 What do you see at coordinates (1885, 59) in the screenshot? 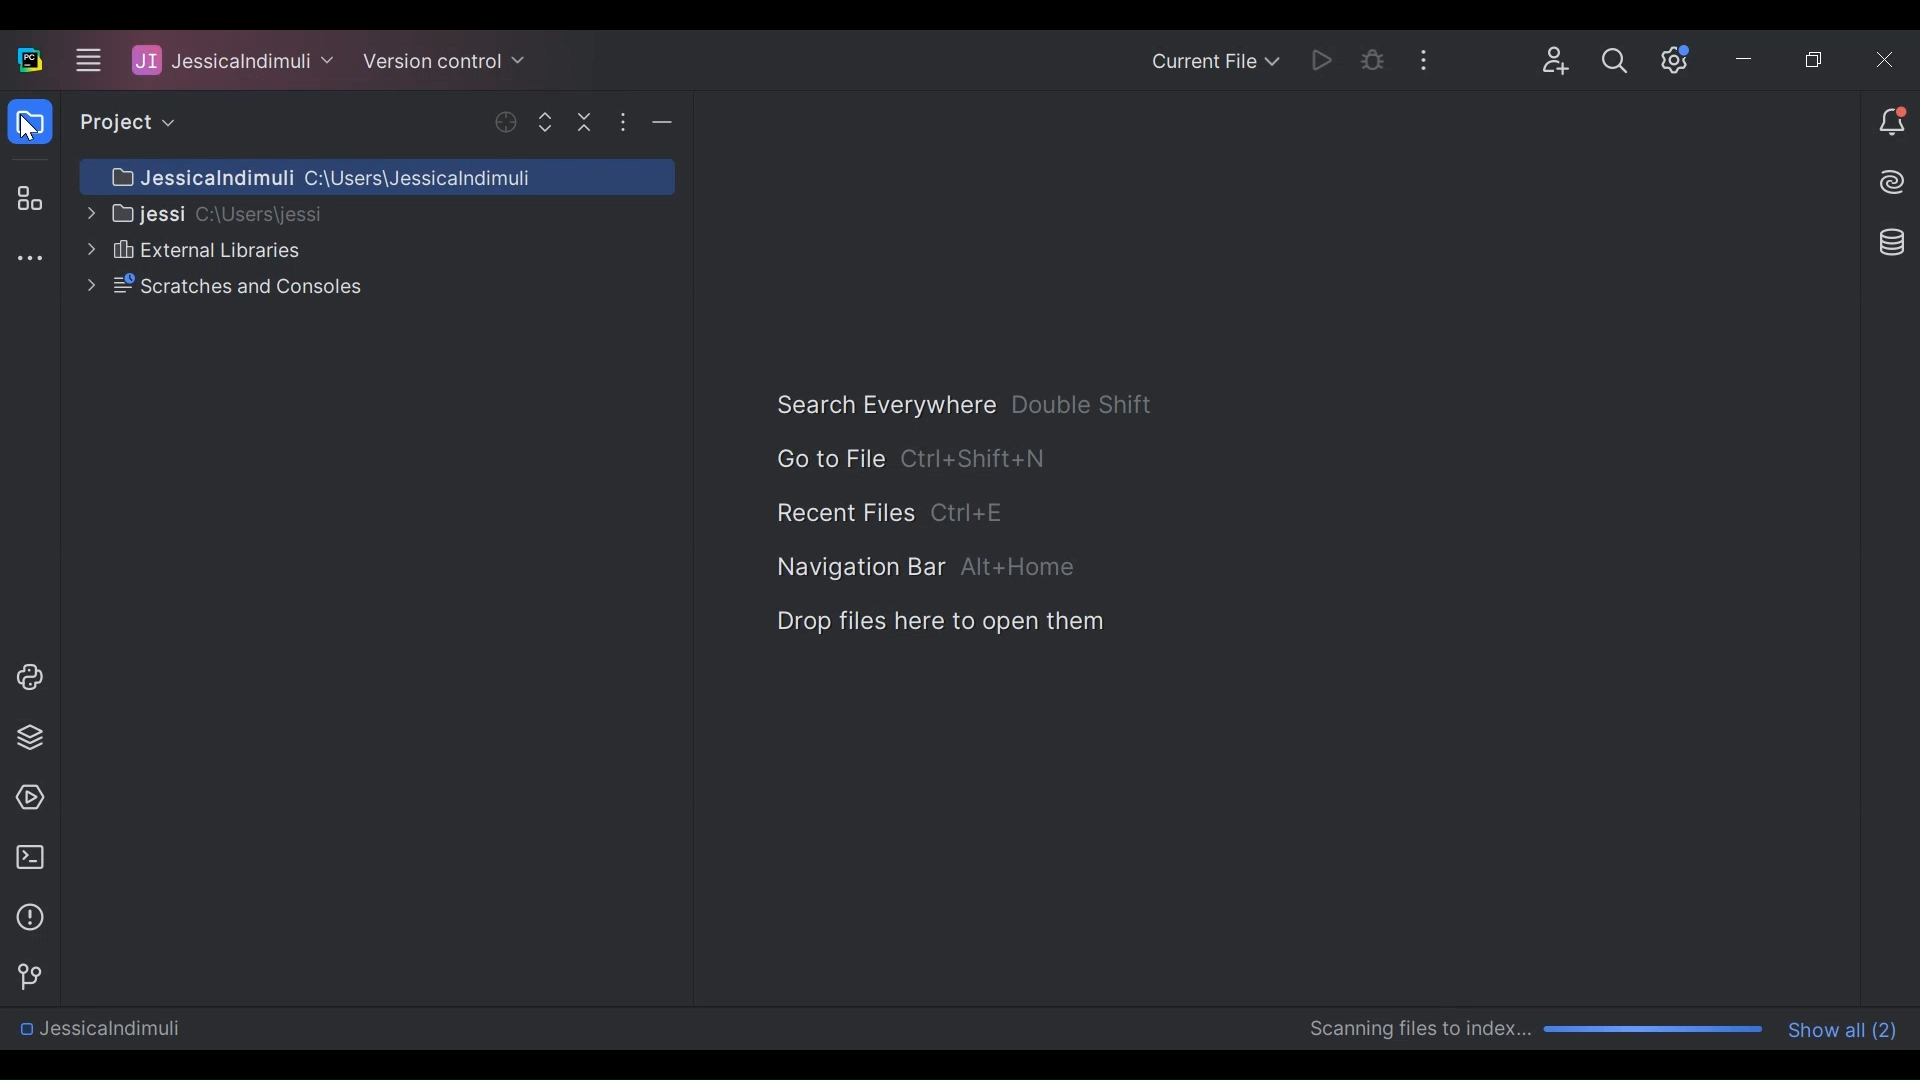
I see `Close` at bounding box center [1885, 59].